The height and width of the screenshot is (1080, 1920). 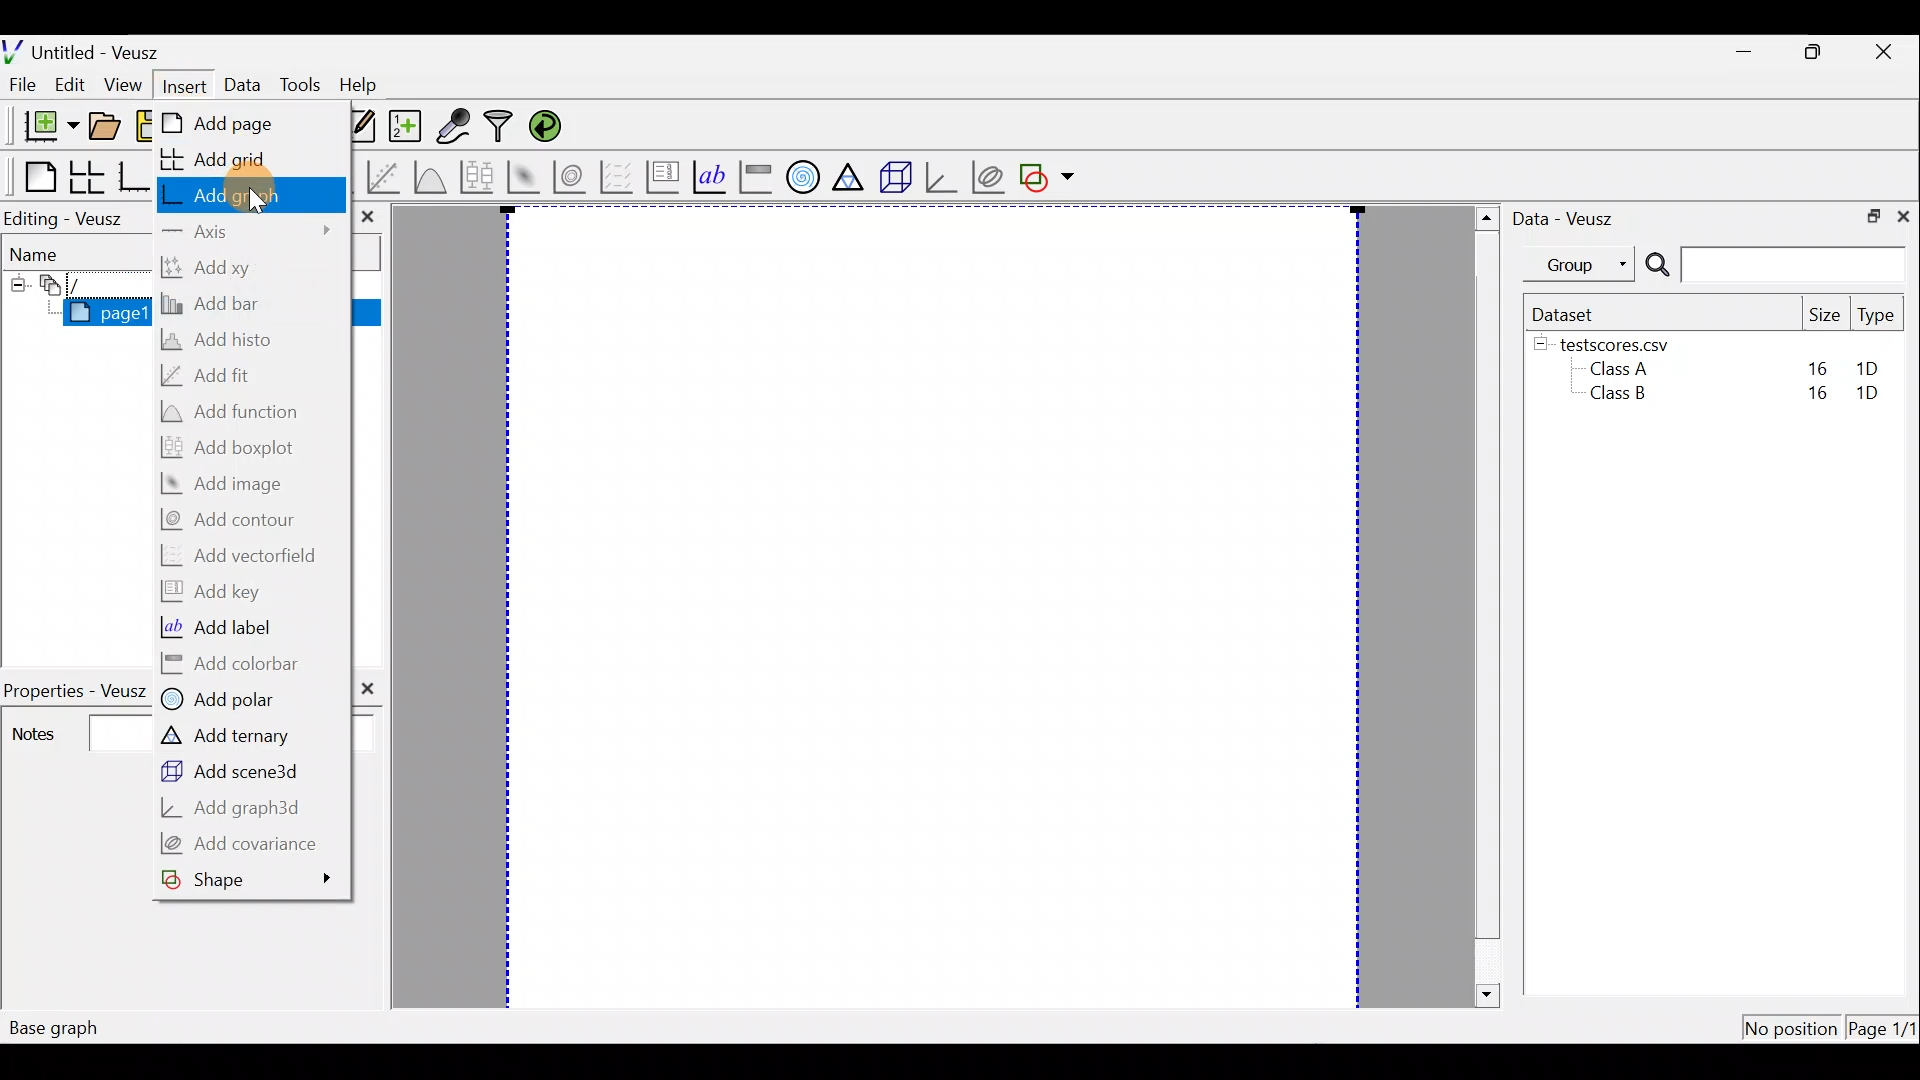 I want to click on Add function, so click(x=236, y=411).